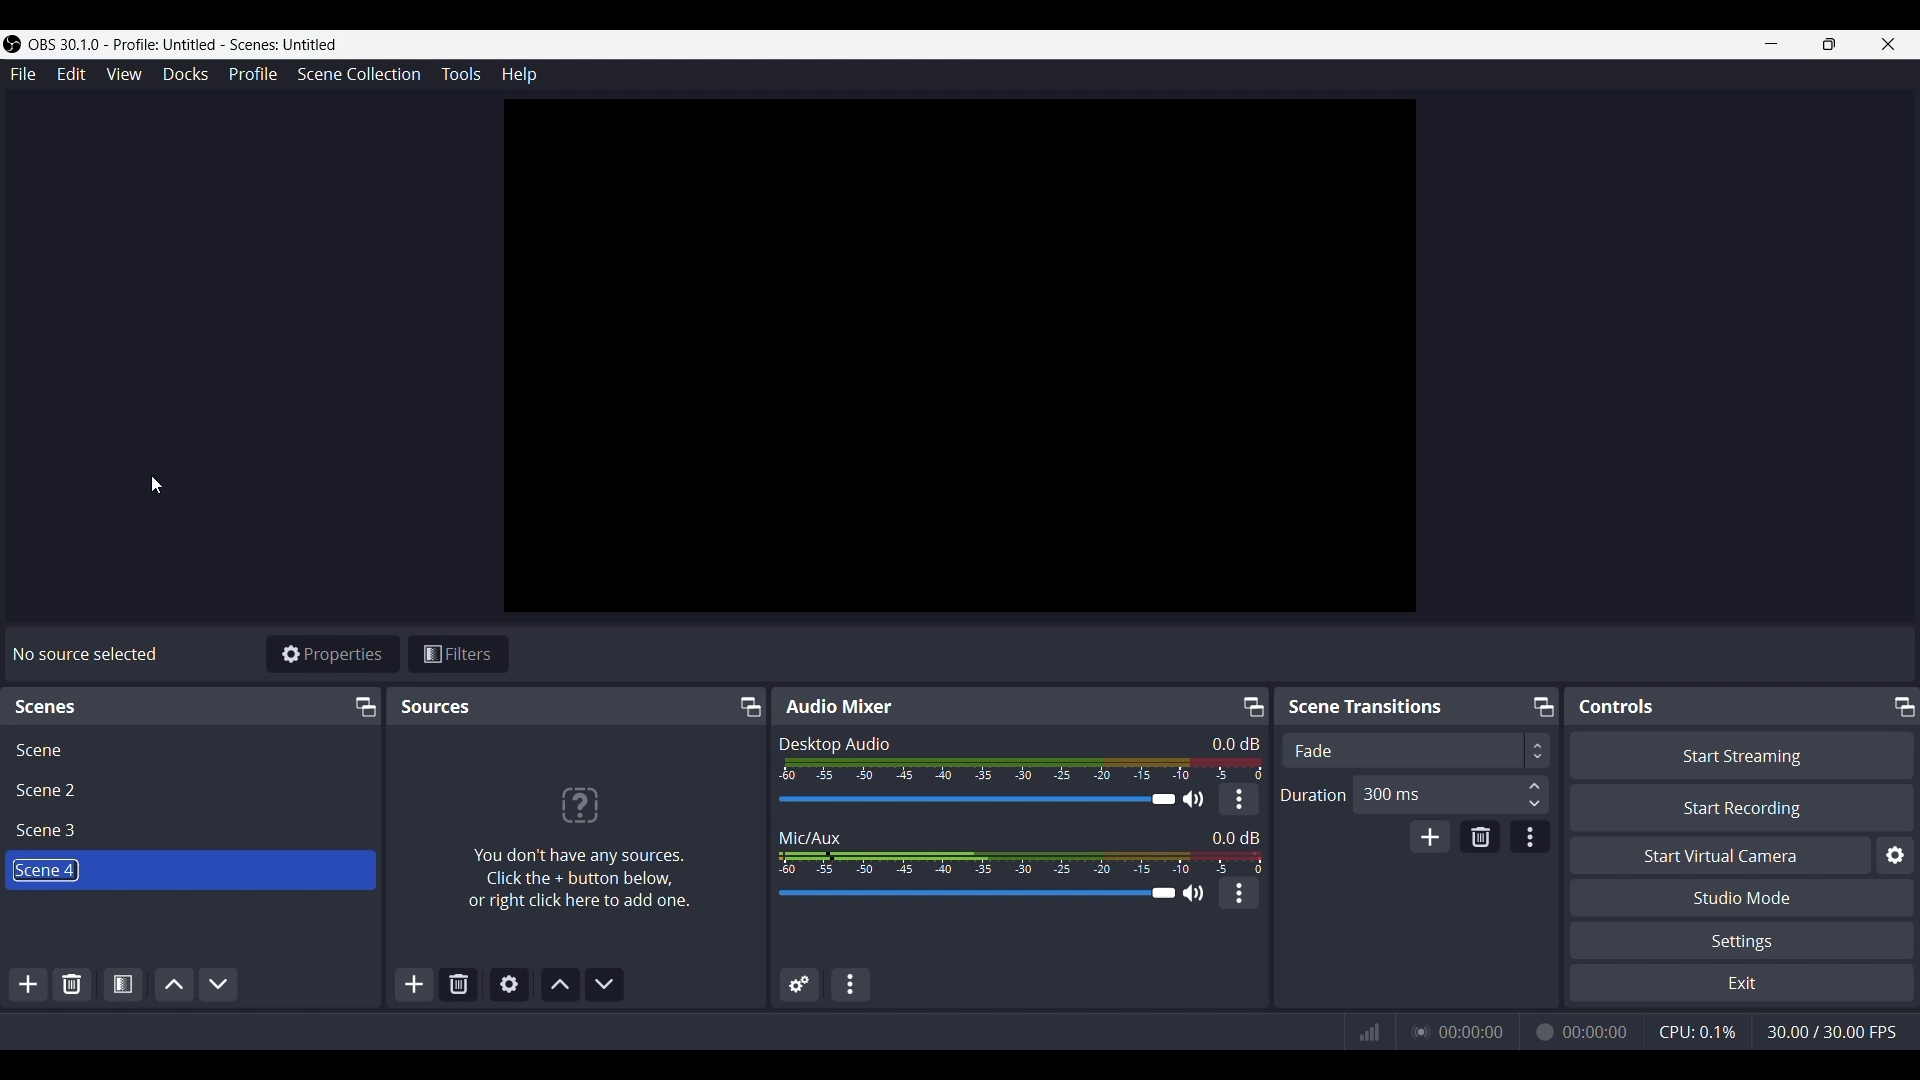  Describe the element at coordinates (1391, 793) in the screenshot. I see `300 ms` at that location.